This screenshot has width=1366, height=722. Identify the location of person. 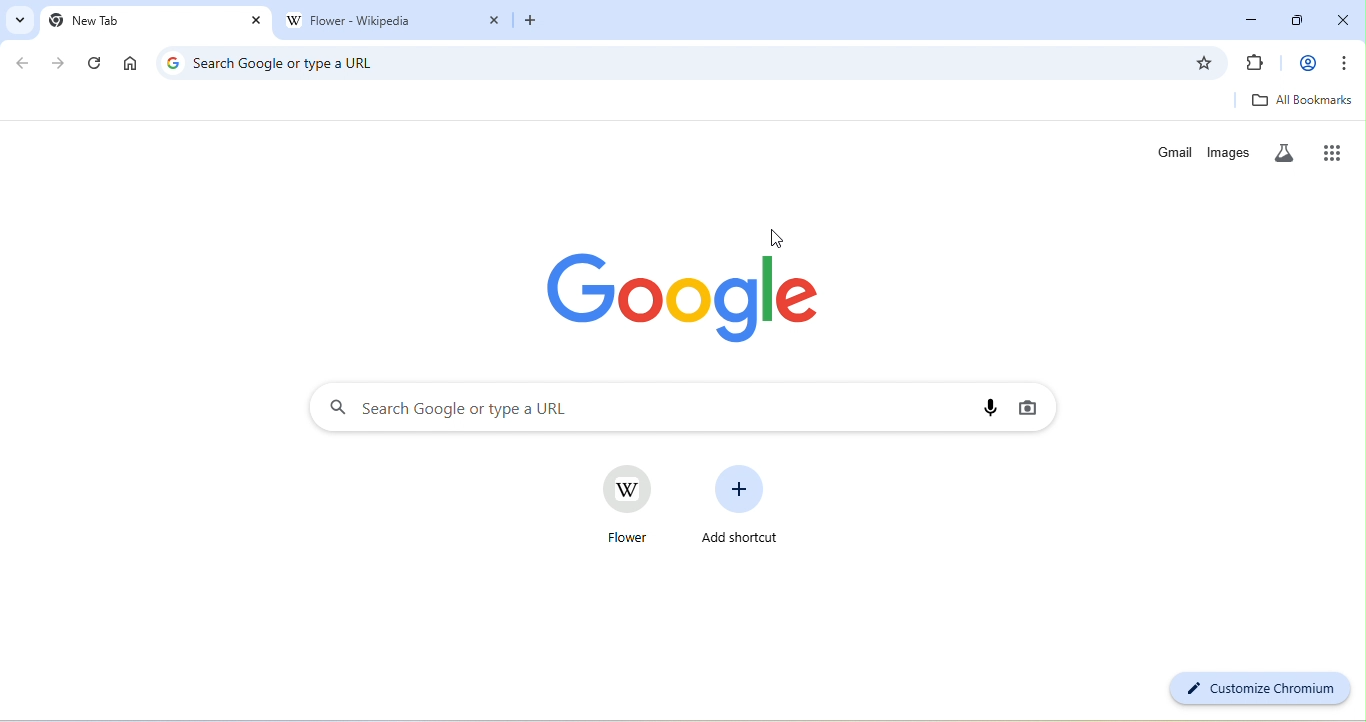
(1307, 64).